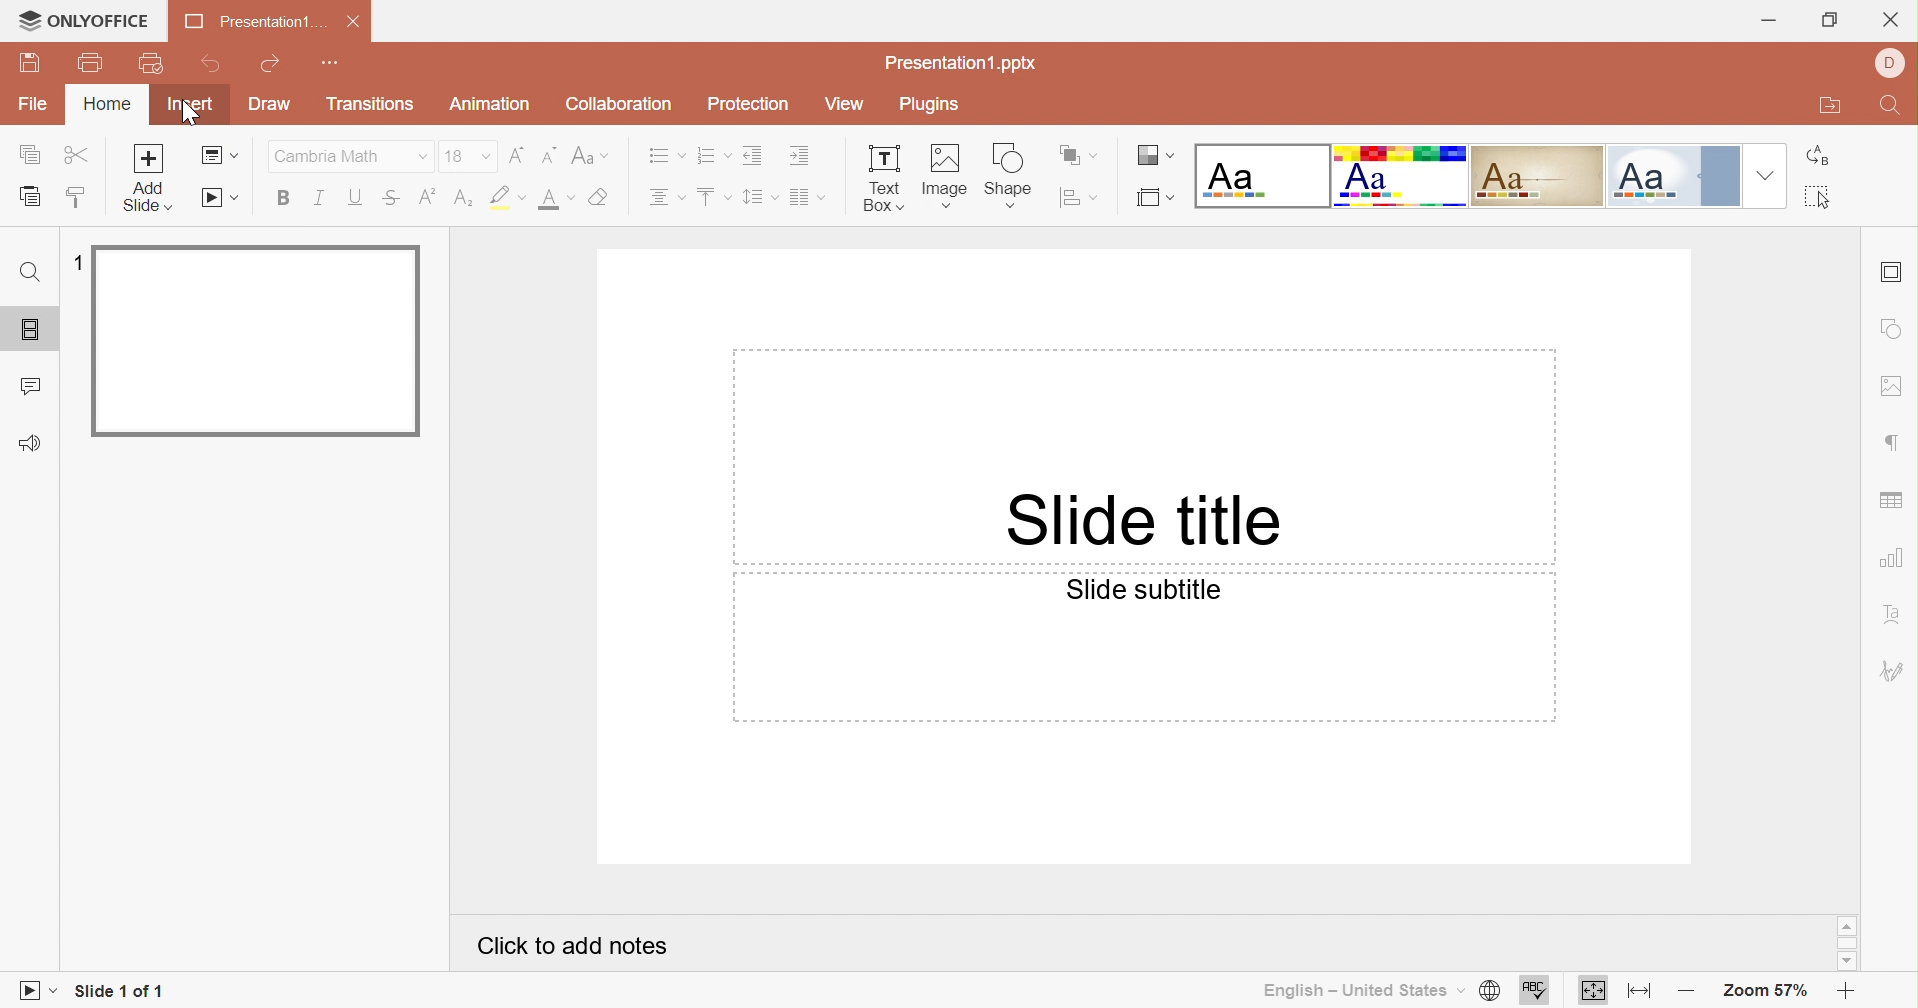  Describe the element at coordinates (495, 108) in the screenshot. I see `Animation` at that location.